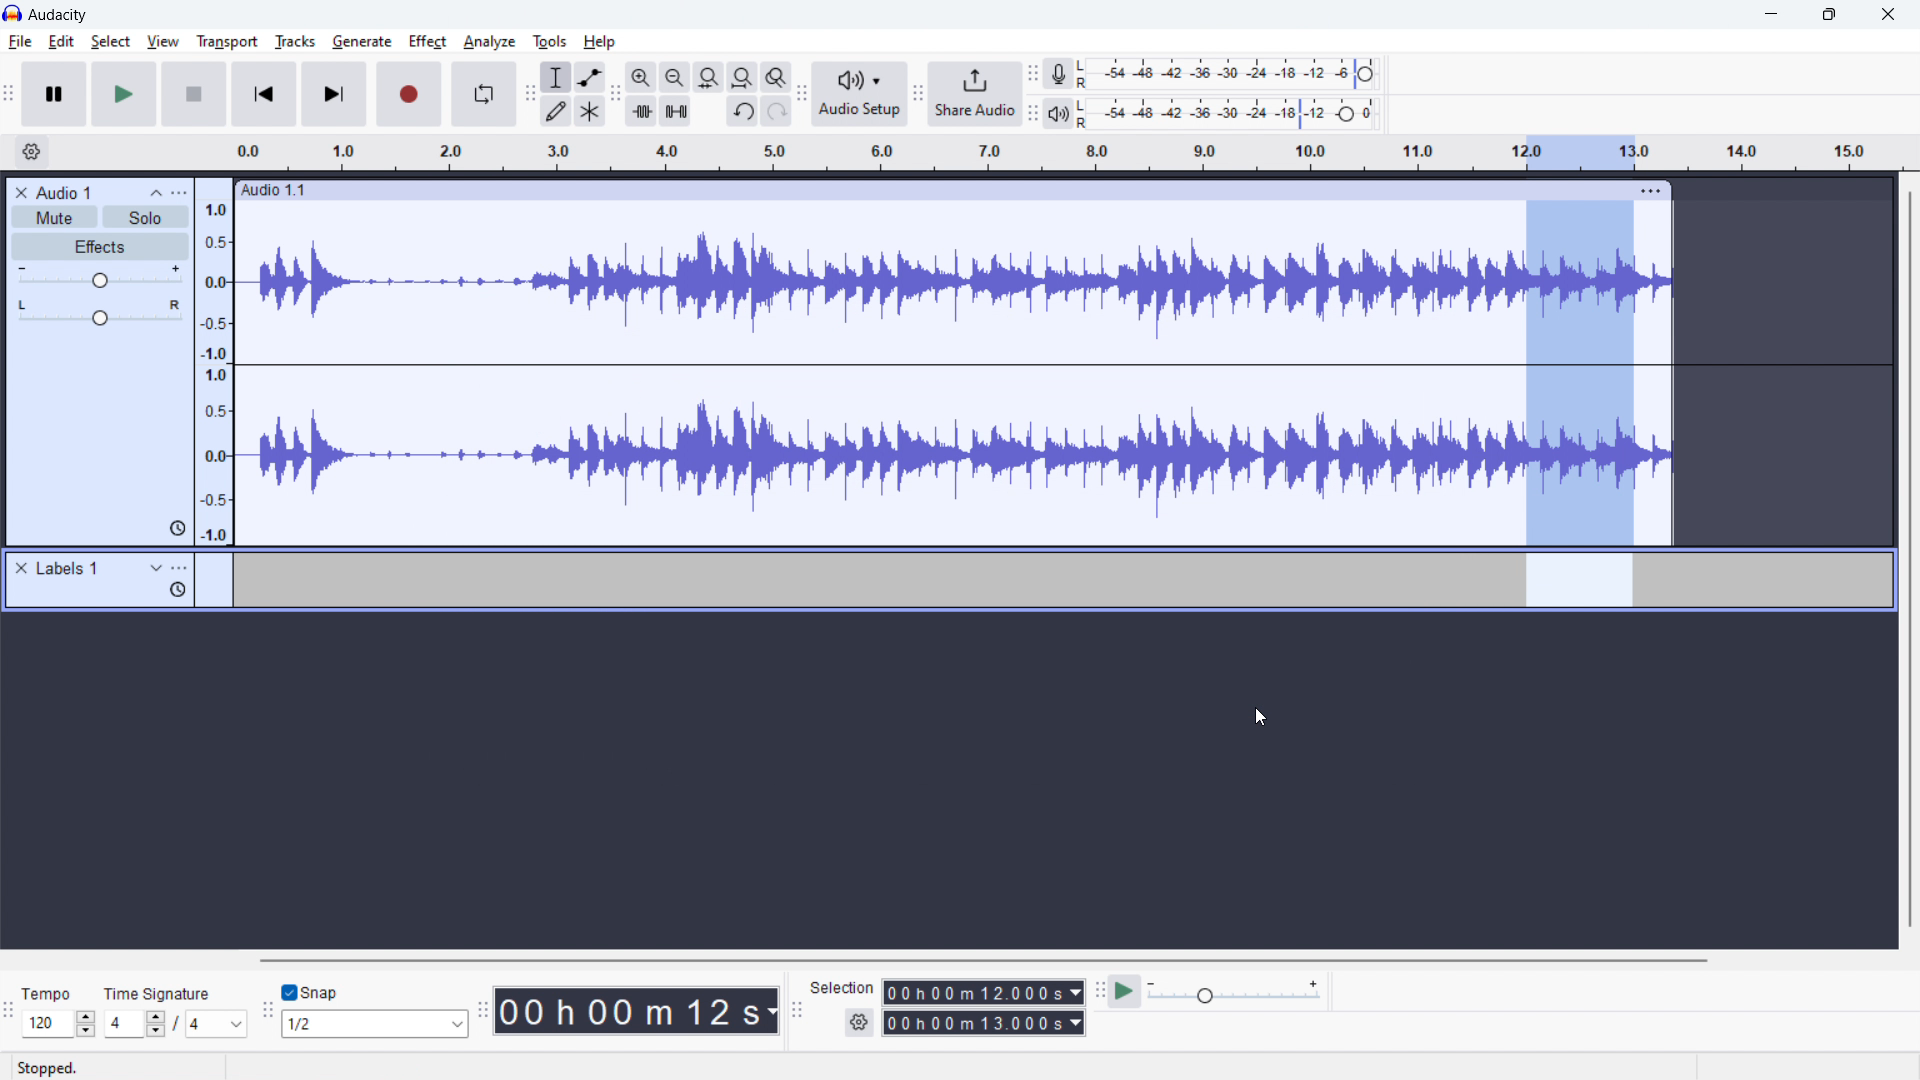 This screenshot has height=1080, width=1920. I want to click on vertical scrollbar, so click(1908, 562).